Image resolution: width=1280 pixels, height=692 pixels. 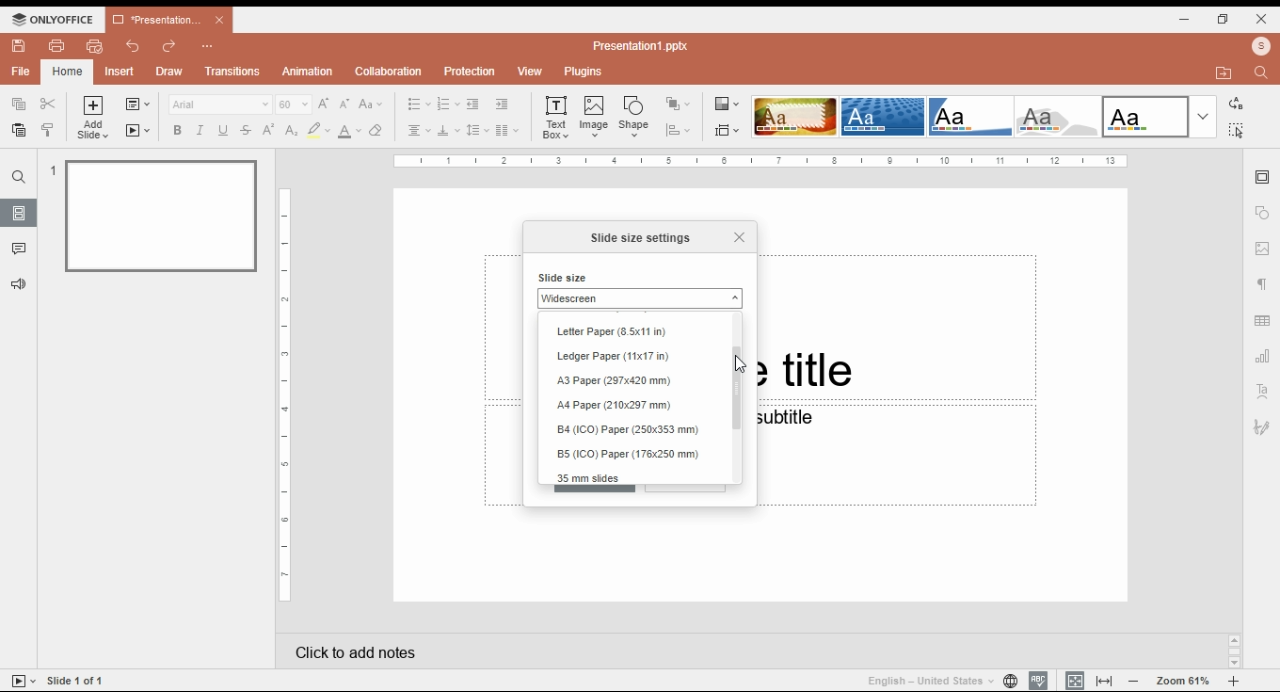 I want to click on change color theme, so click(x=727, y=104).